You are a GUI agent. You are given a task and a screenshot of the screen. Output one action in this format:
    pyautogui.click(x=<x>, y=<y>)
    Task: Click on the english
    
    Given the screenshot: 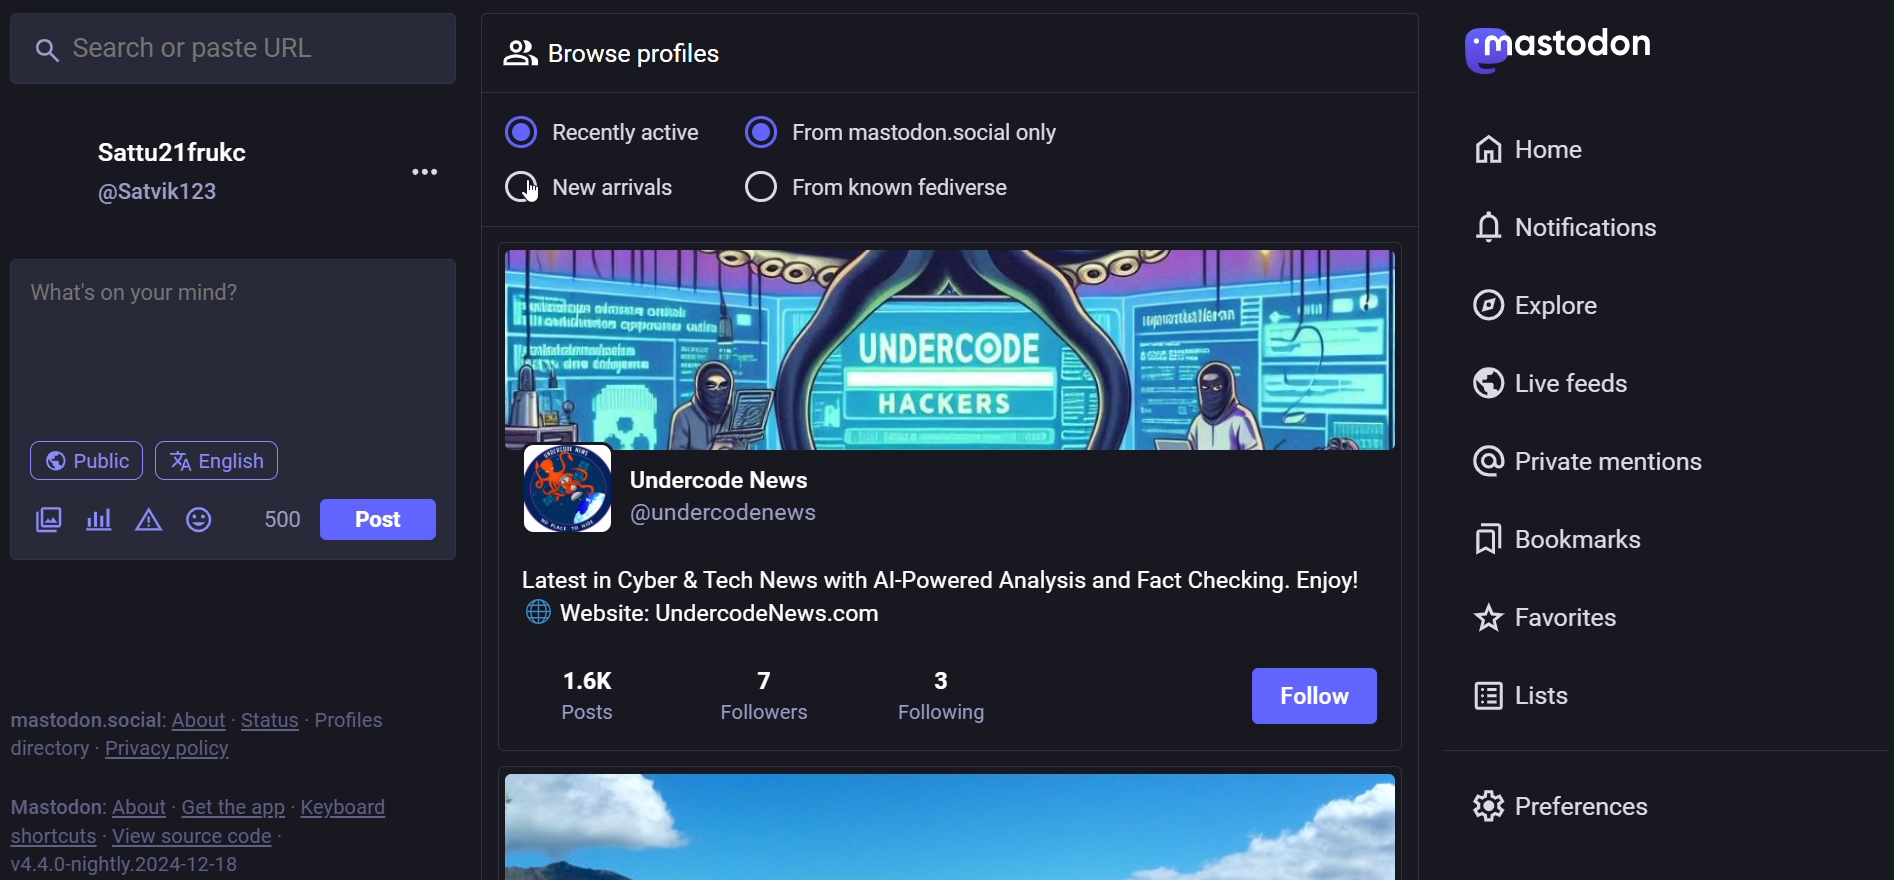 What is the action you would take?
    pyautogui.click(x=218, y=462)
    